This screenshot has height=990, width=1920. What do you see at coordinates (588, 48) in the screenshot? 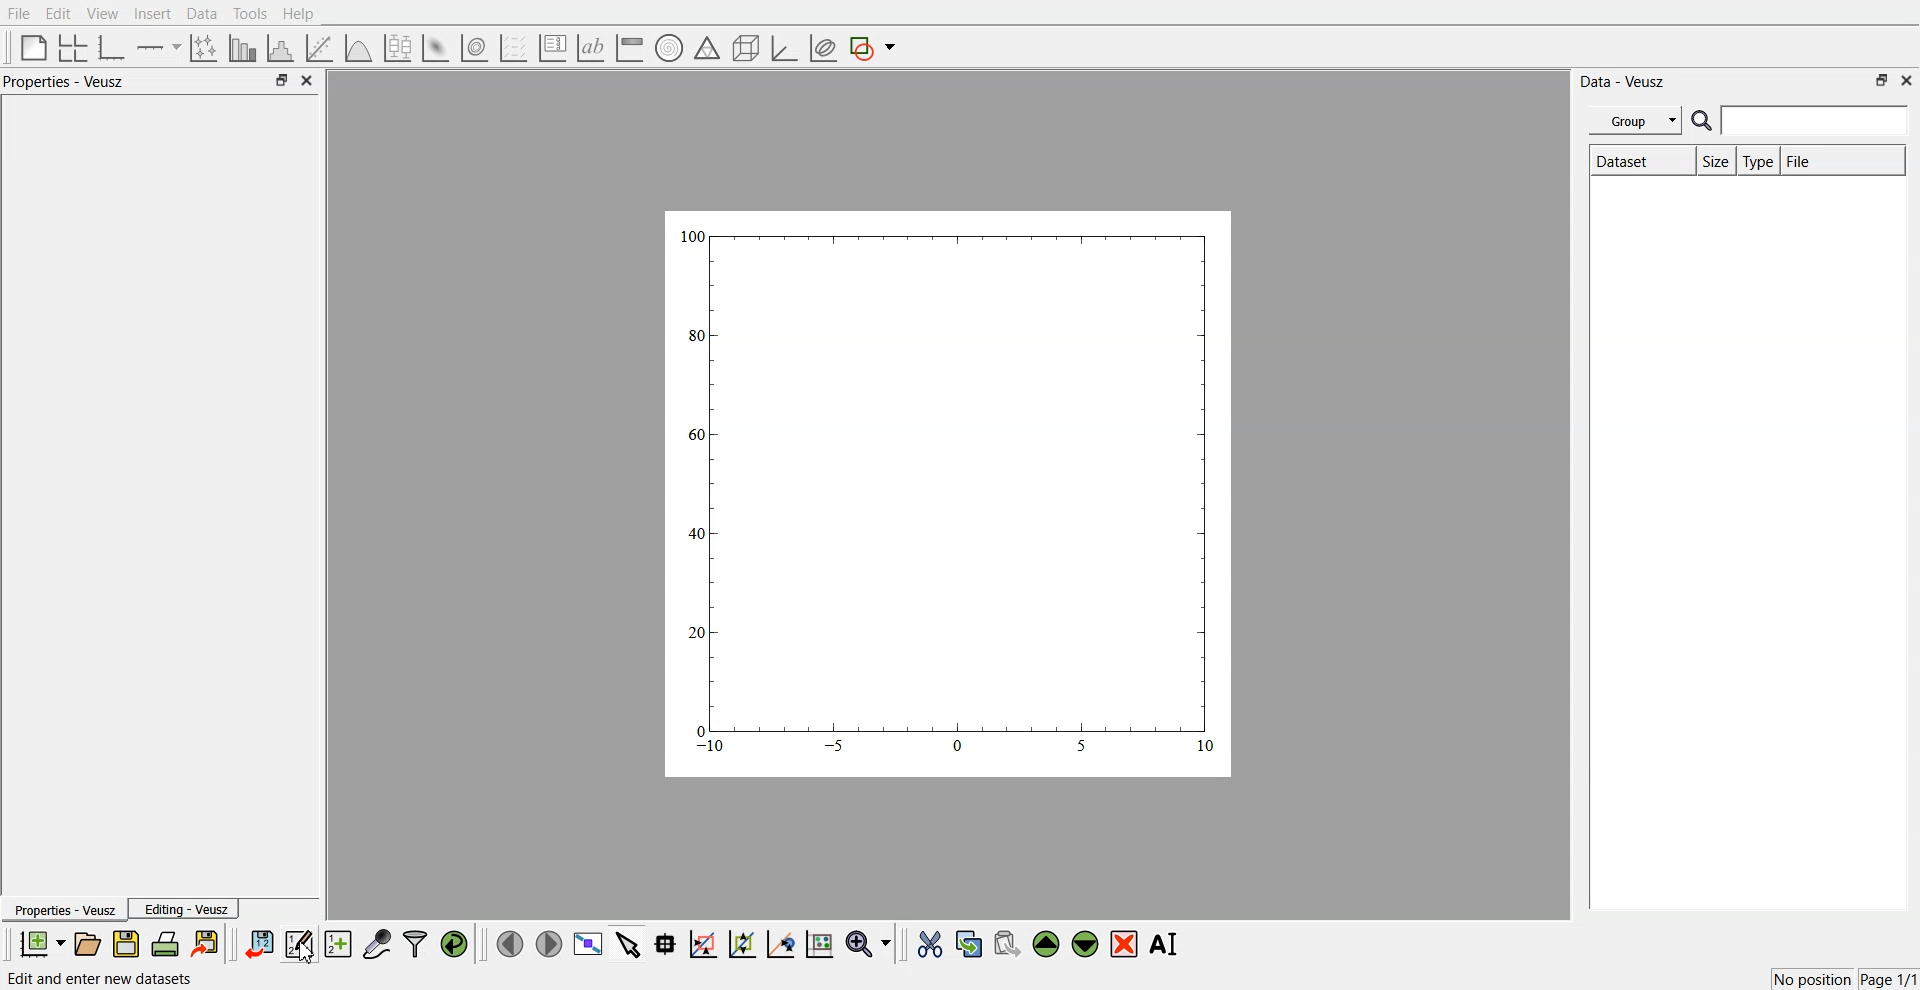
I see `text label` at bounding box center [588, 48].